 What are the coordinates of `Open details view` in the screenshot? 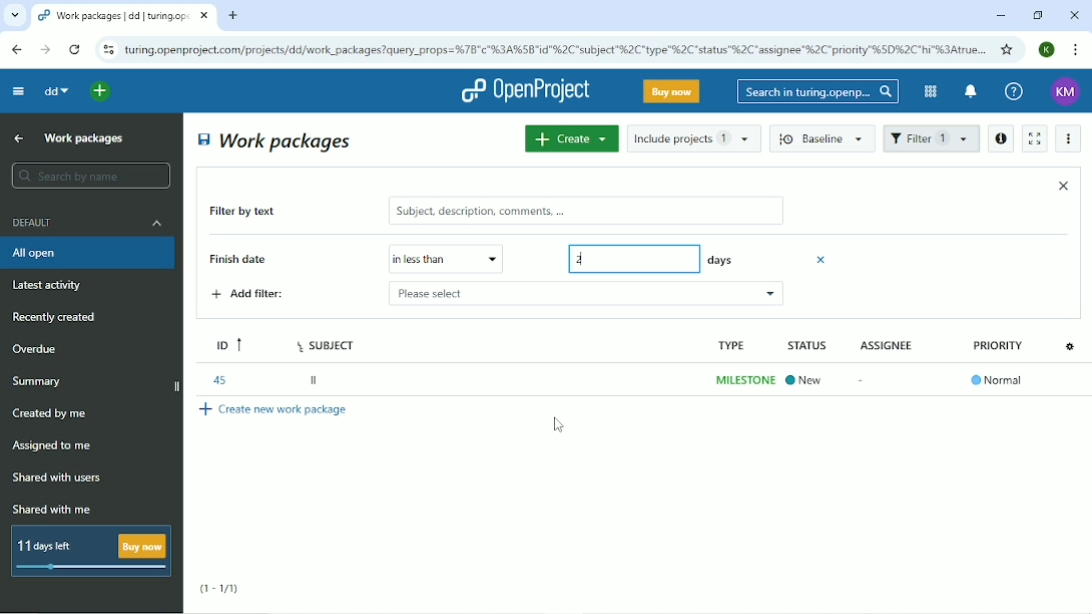 It's located at (1000, 139).